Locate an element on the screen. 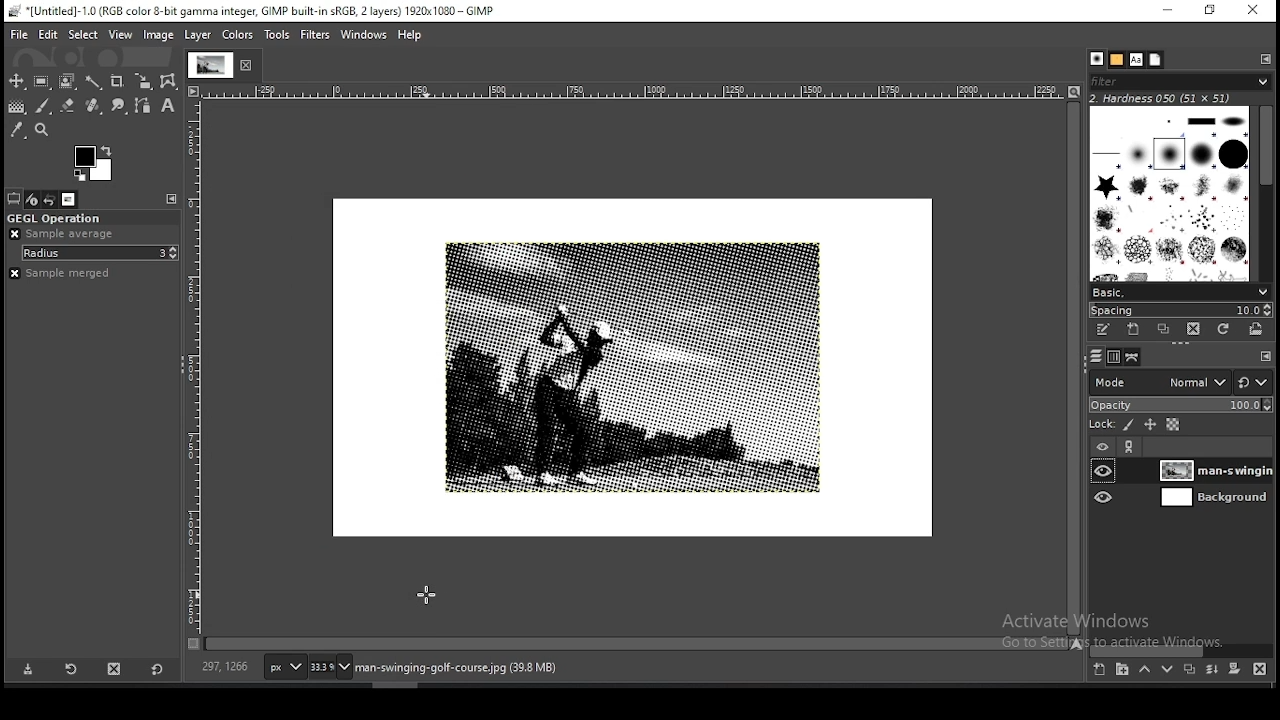 This screenshot has width=1280, height=720. configure this tab is located at coordinates (1265, 60).